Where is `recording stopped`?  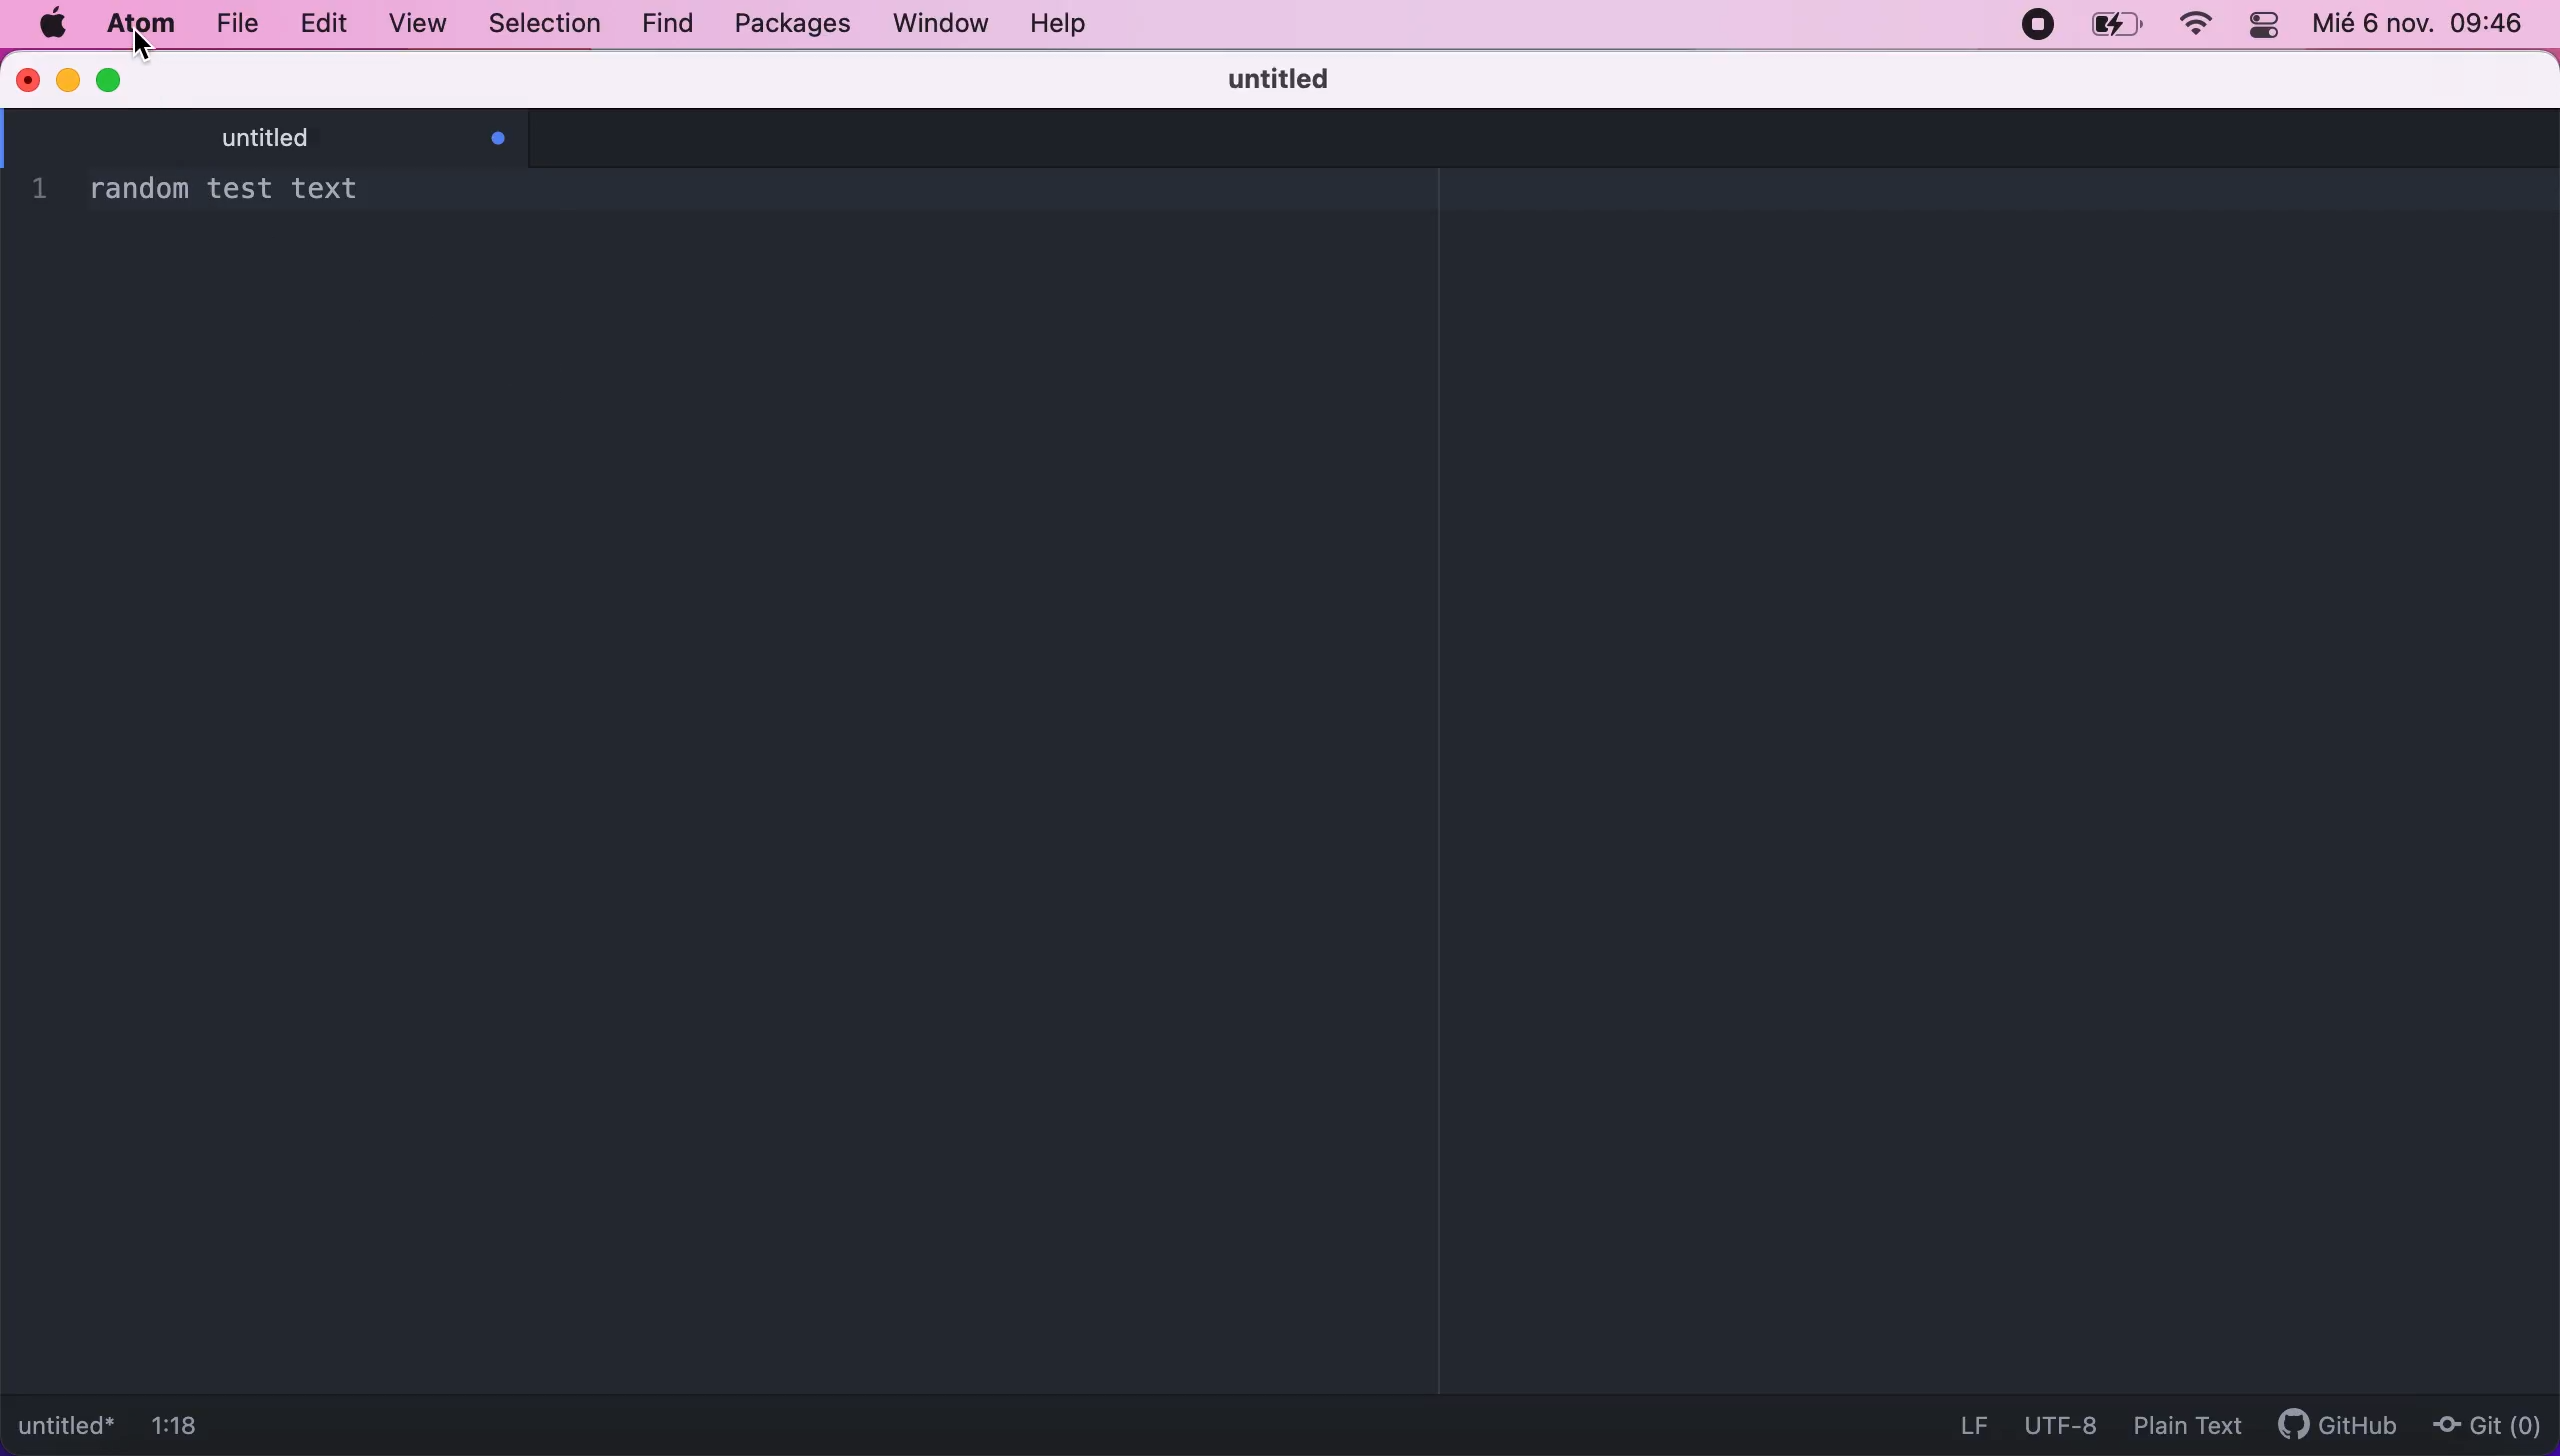 recording stopped is located at coordinates (2032, 25).